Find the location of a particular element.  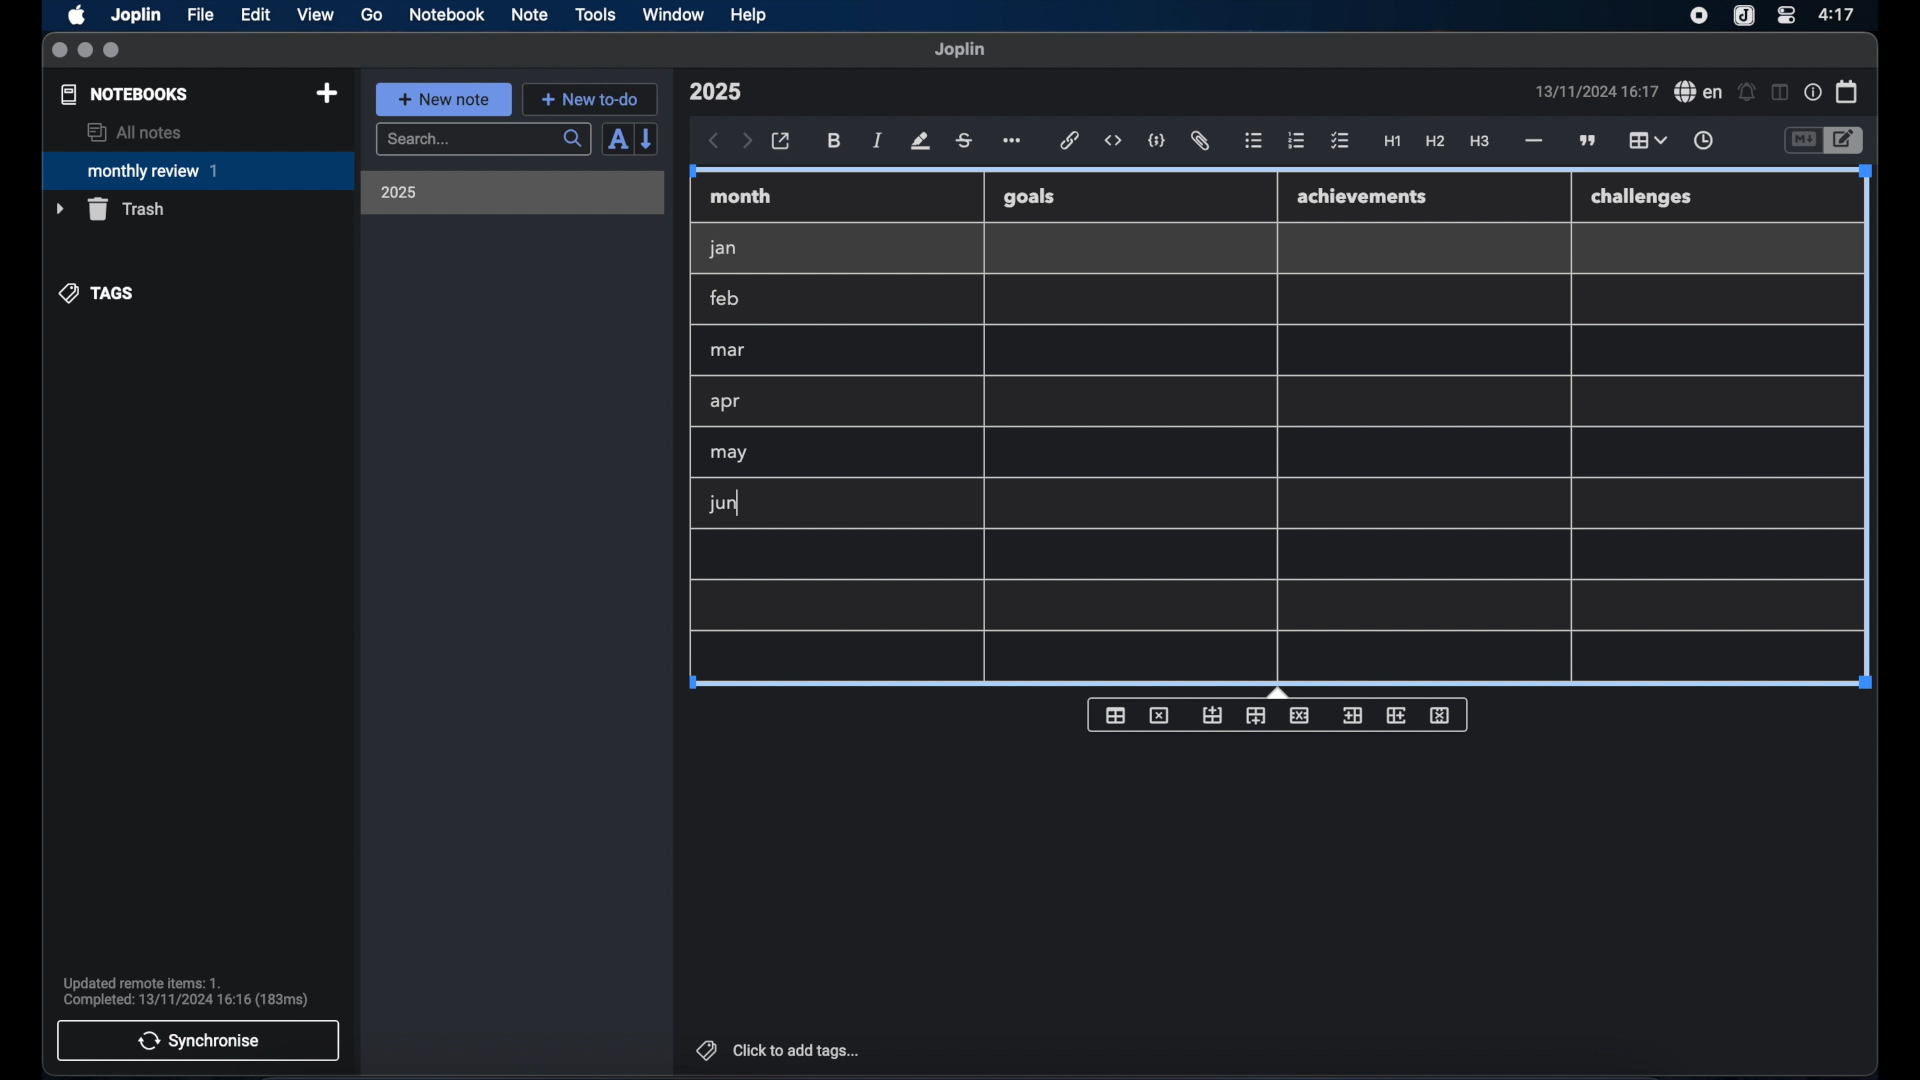

note properties is located at coordinates (1813, 93).